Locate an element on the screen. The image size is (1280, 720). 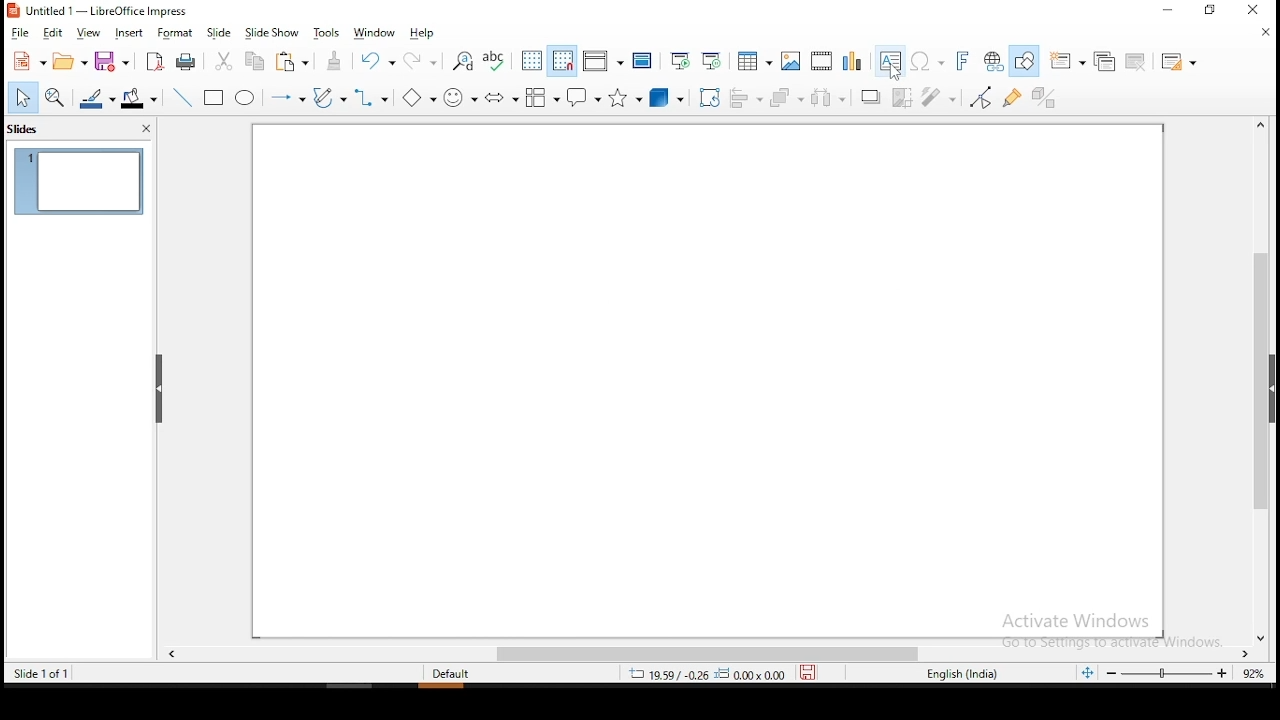
scroll bar is located at coordinates (1268, 380).